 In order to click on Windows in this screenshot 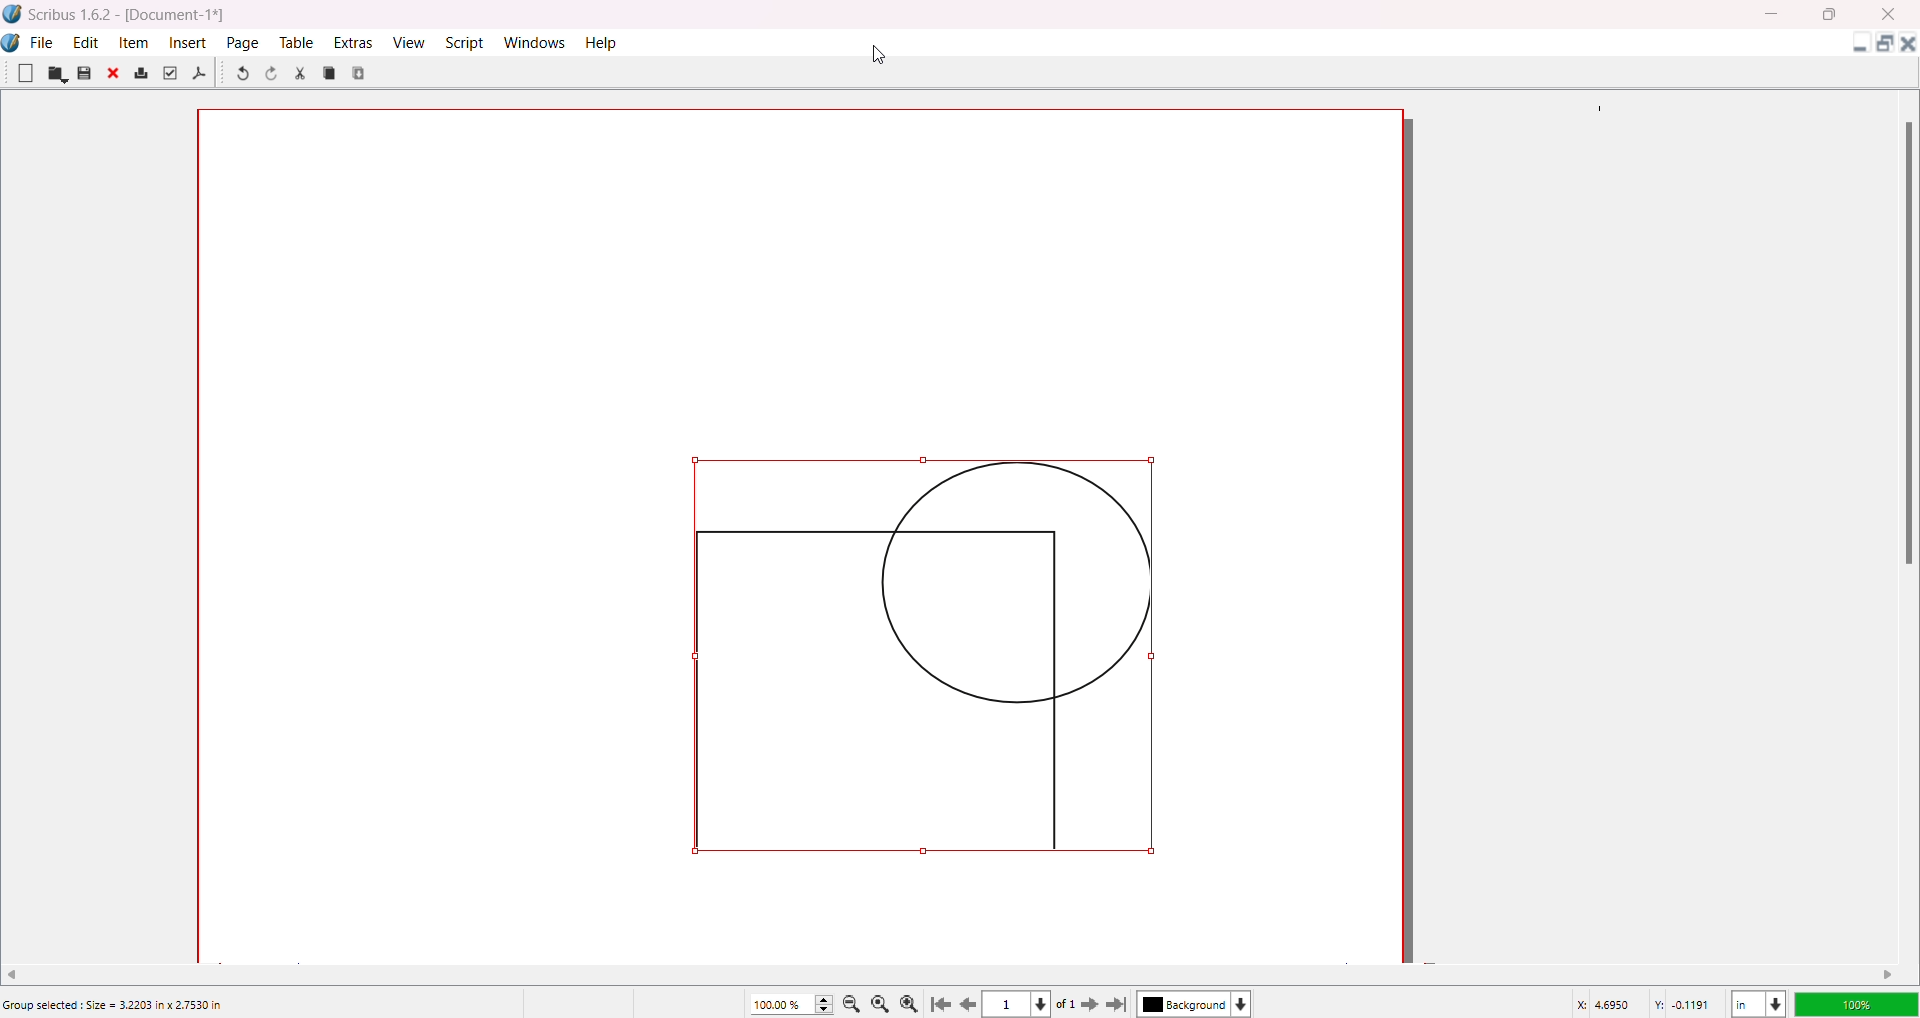, I will do `click(538, 42)`.